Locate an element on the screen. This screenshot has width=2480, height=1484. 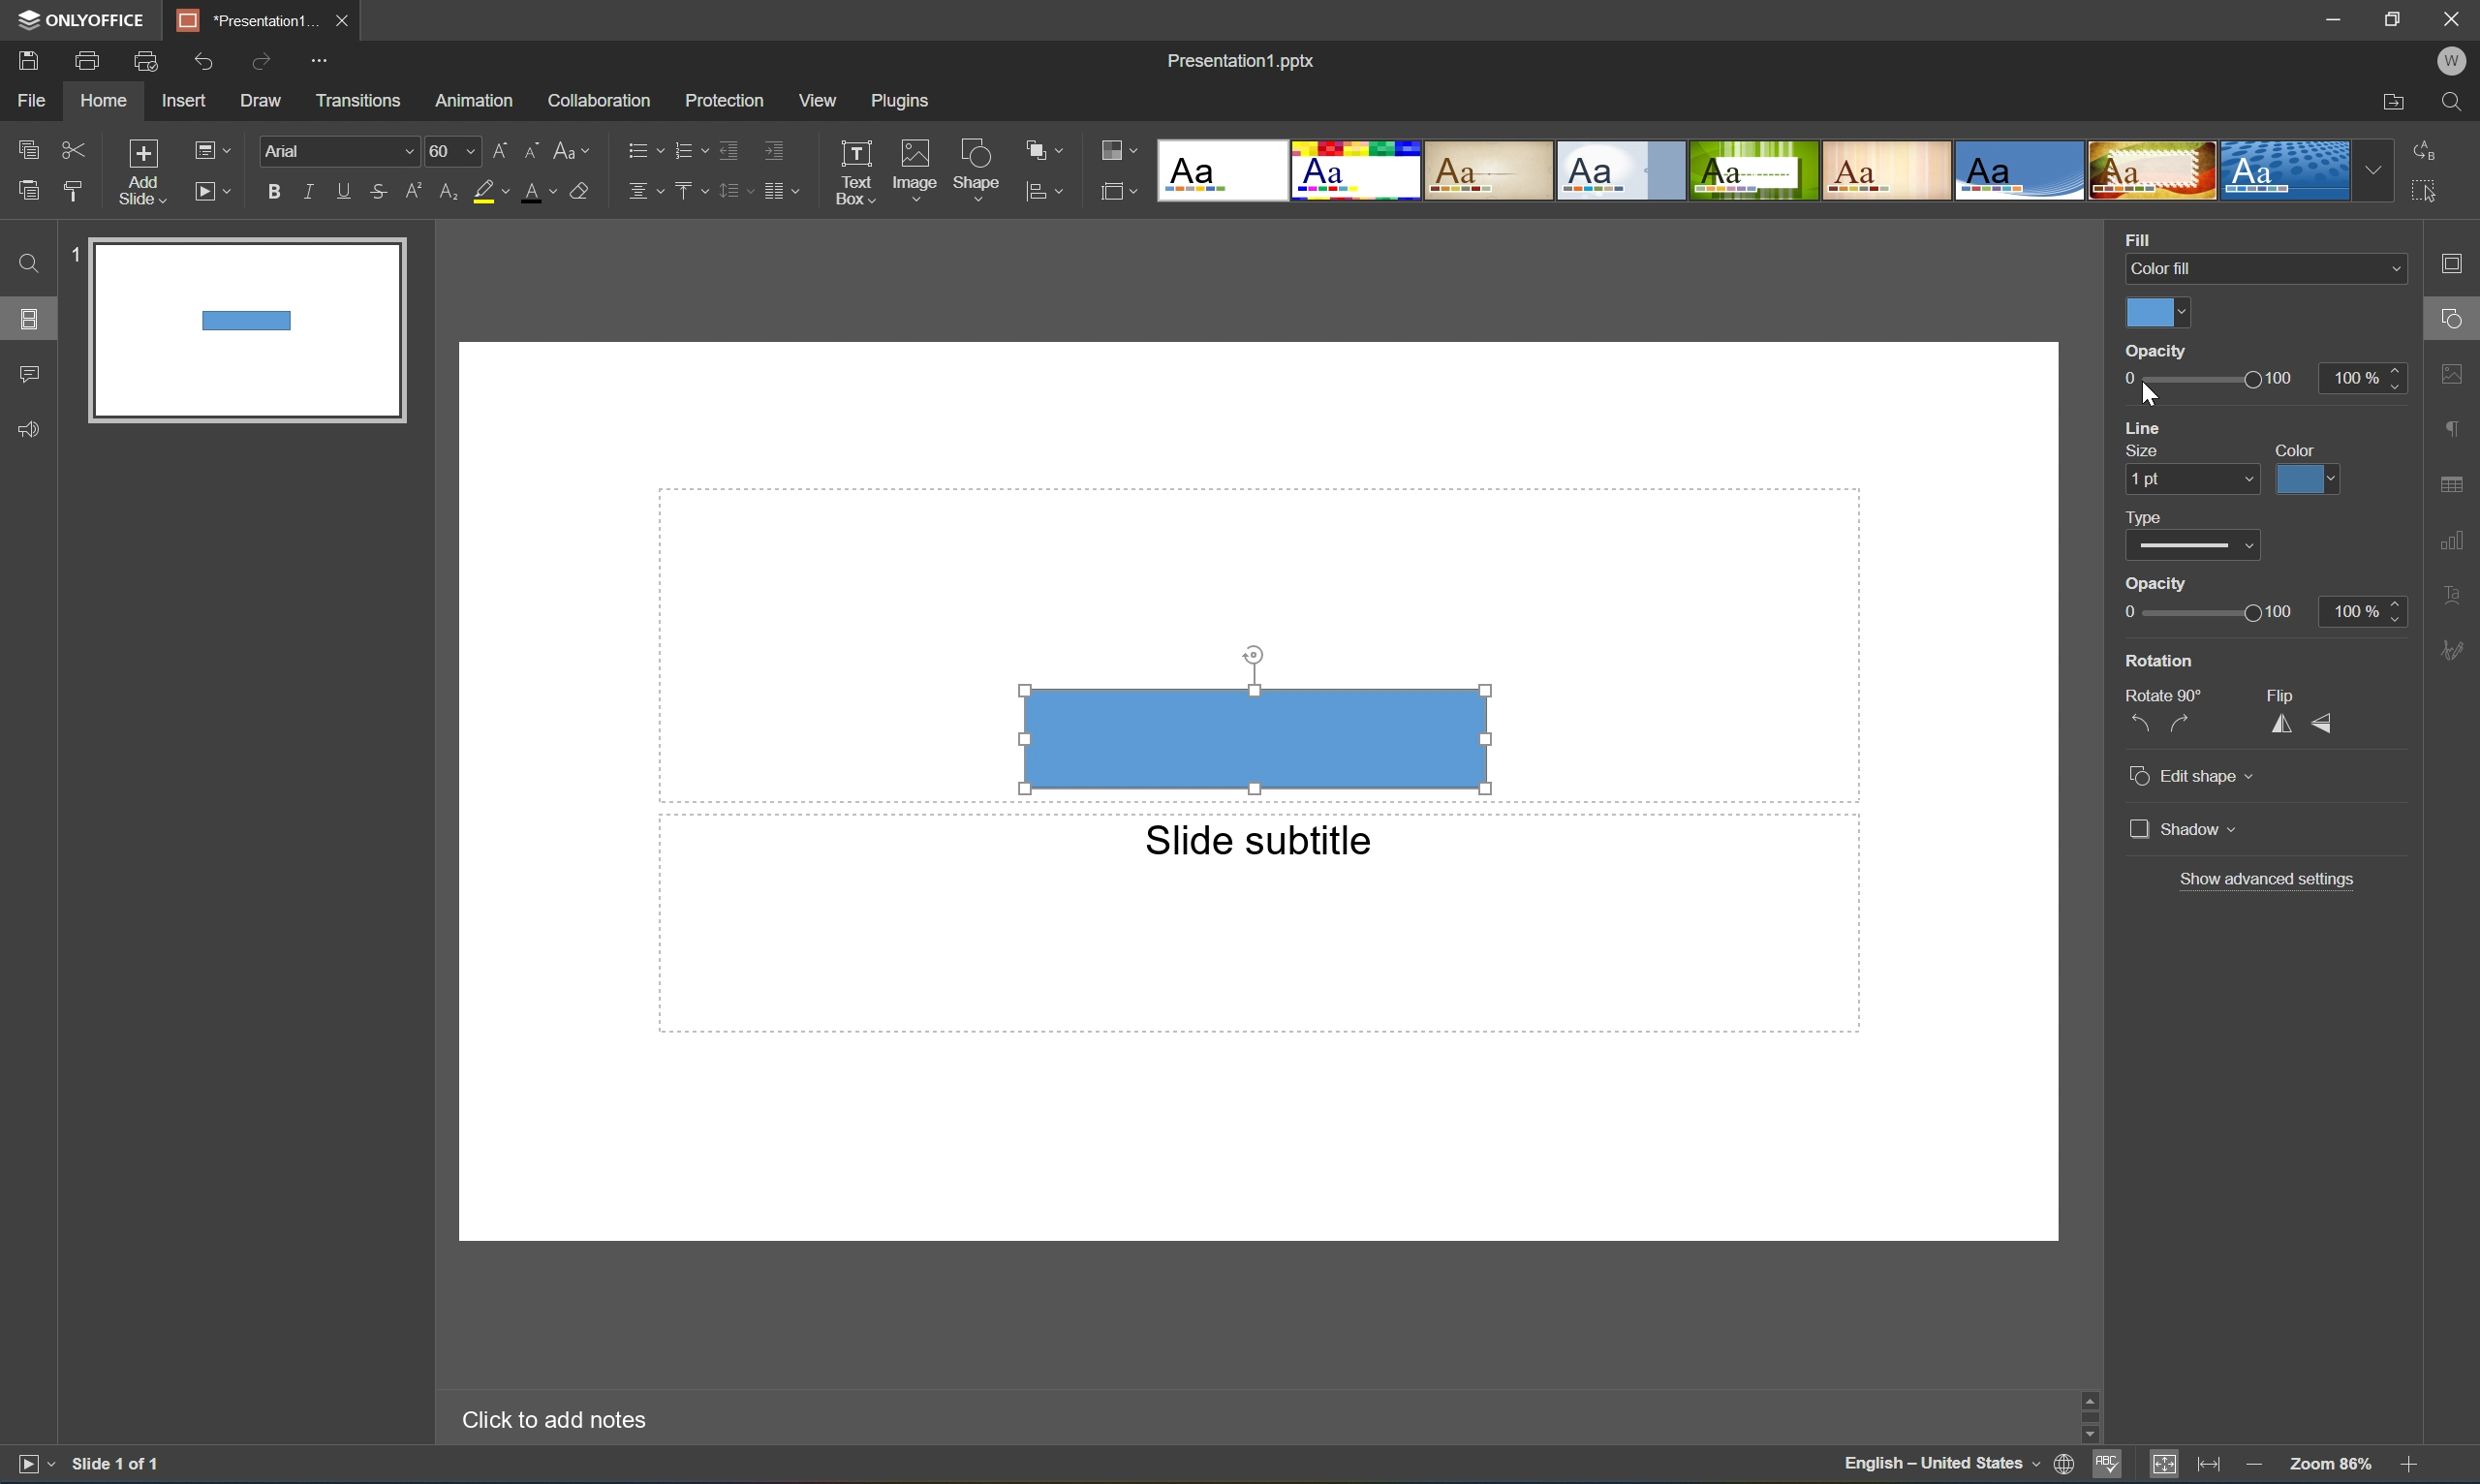
Presentation1... is located at coordinates (240, 19).